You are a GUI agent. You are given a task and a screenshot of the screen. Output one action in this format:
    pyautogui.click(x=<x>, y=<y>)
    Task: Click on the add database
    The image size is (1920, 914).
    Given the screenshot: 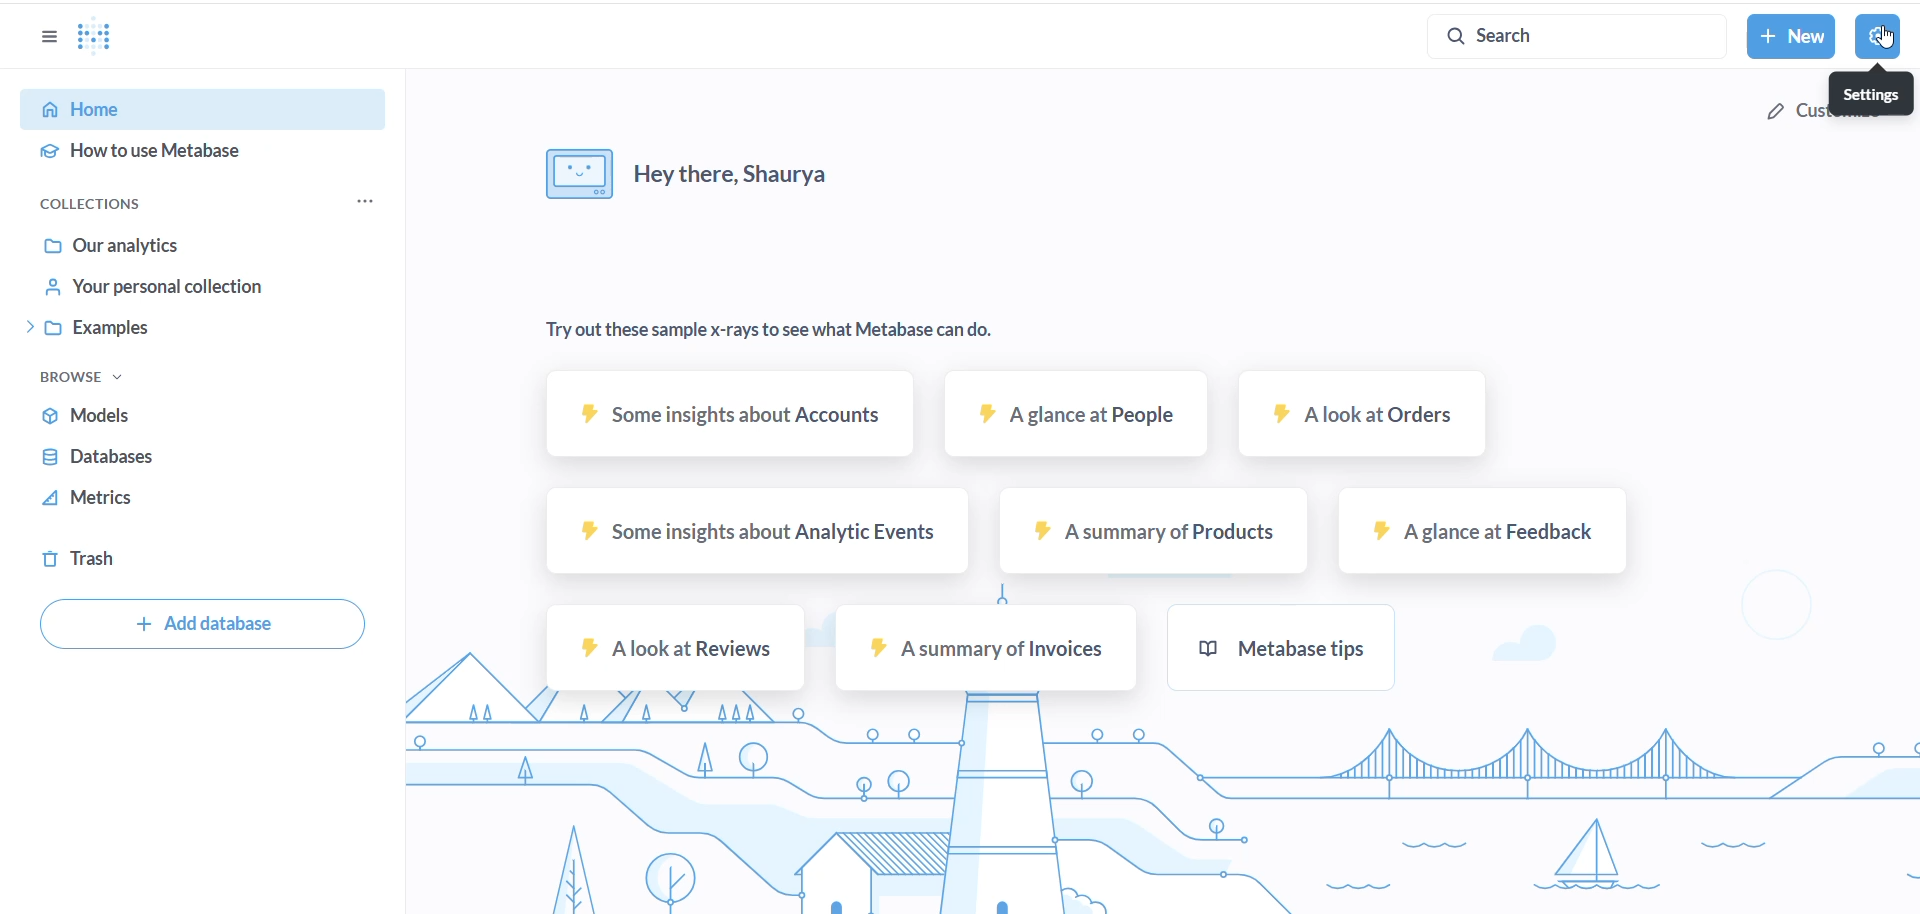 What is the action you would take?
    pyautogui.click(x=202, y=627)
    